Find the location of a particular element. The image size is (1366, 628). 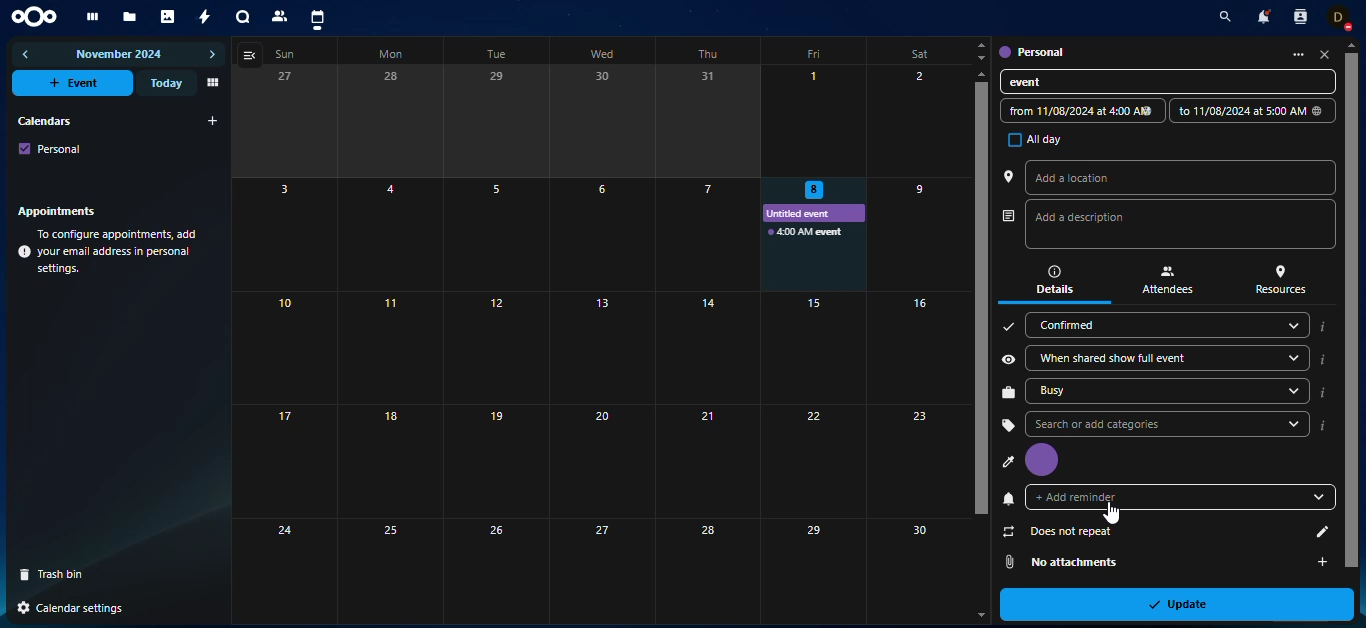

confirm is located at coordinates (1007, 327).